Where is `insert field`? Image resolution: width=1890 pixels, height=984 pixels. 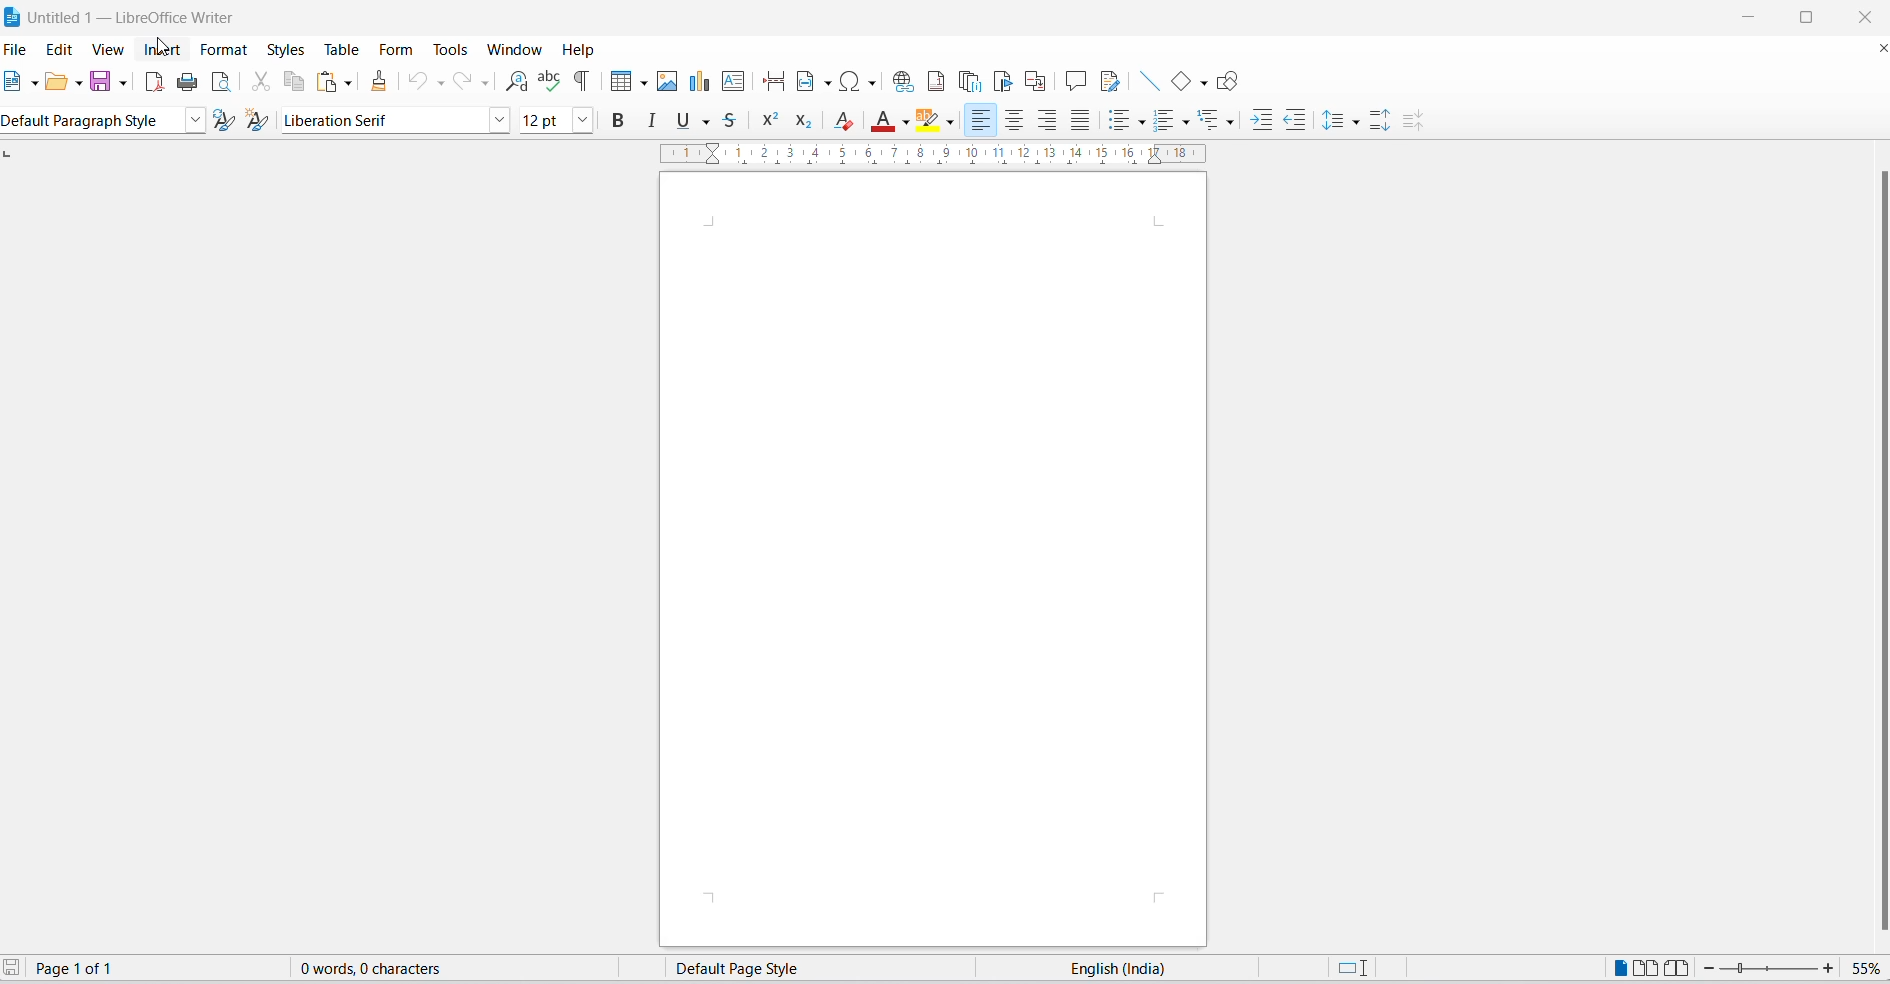 insert field is located at coordinates (812, 81).